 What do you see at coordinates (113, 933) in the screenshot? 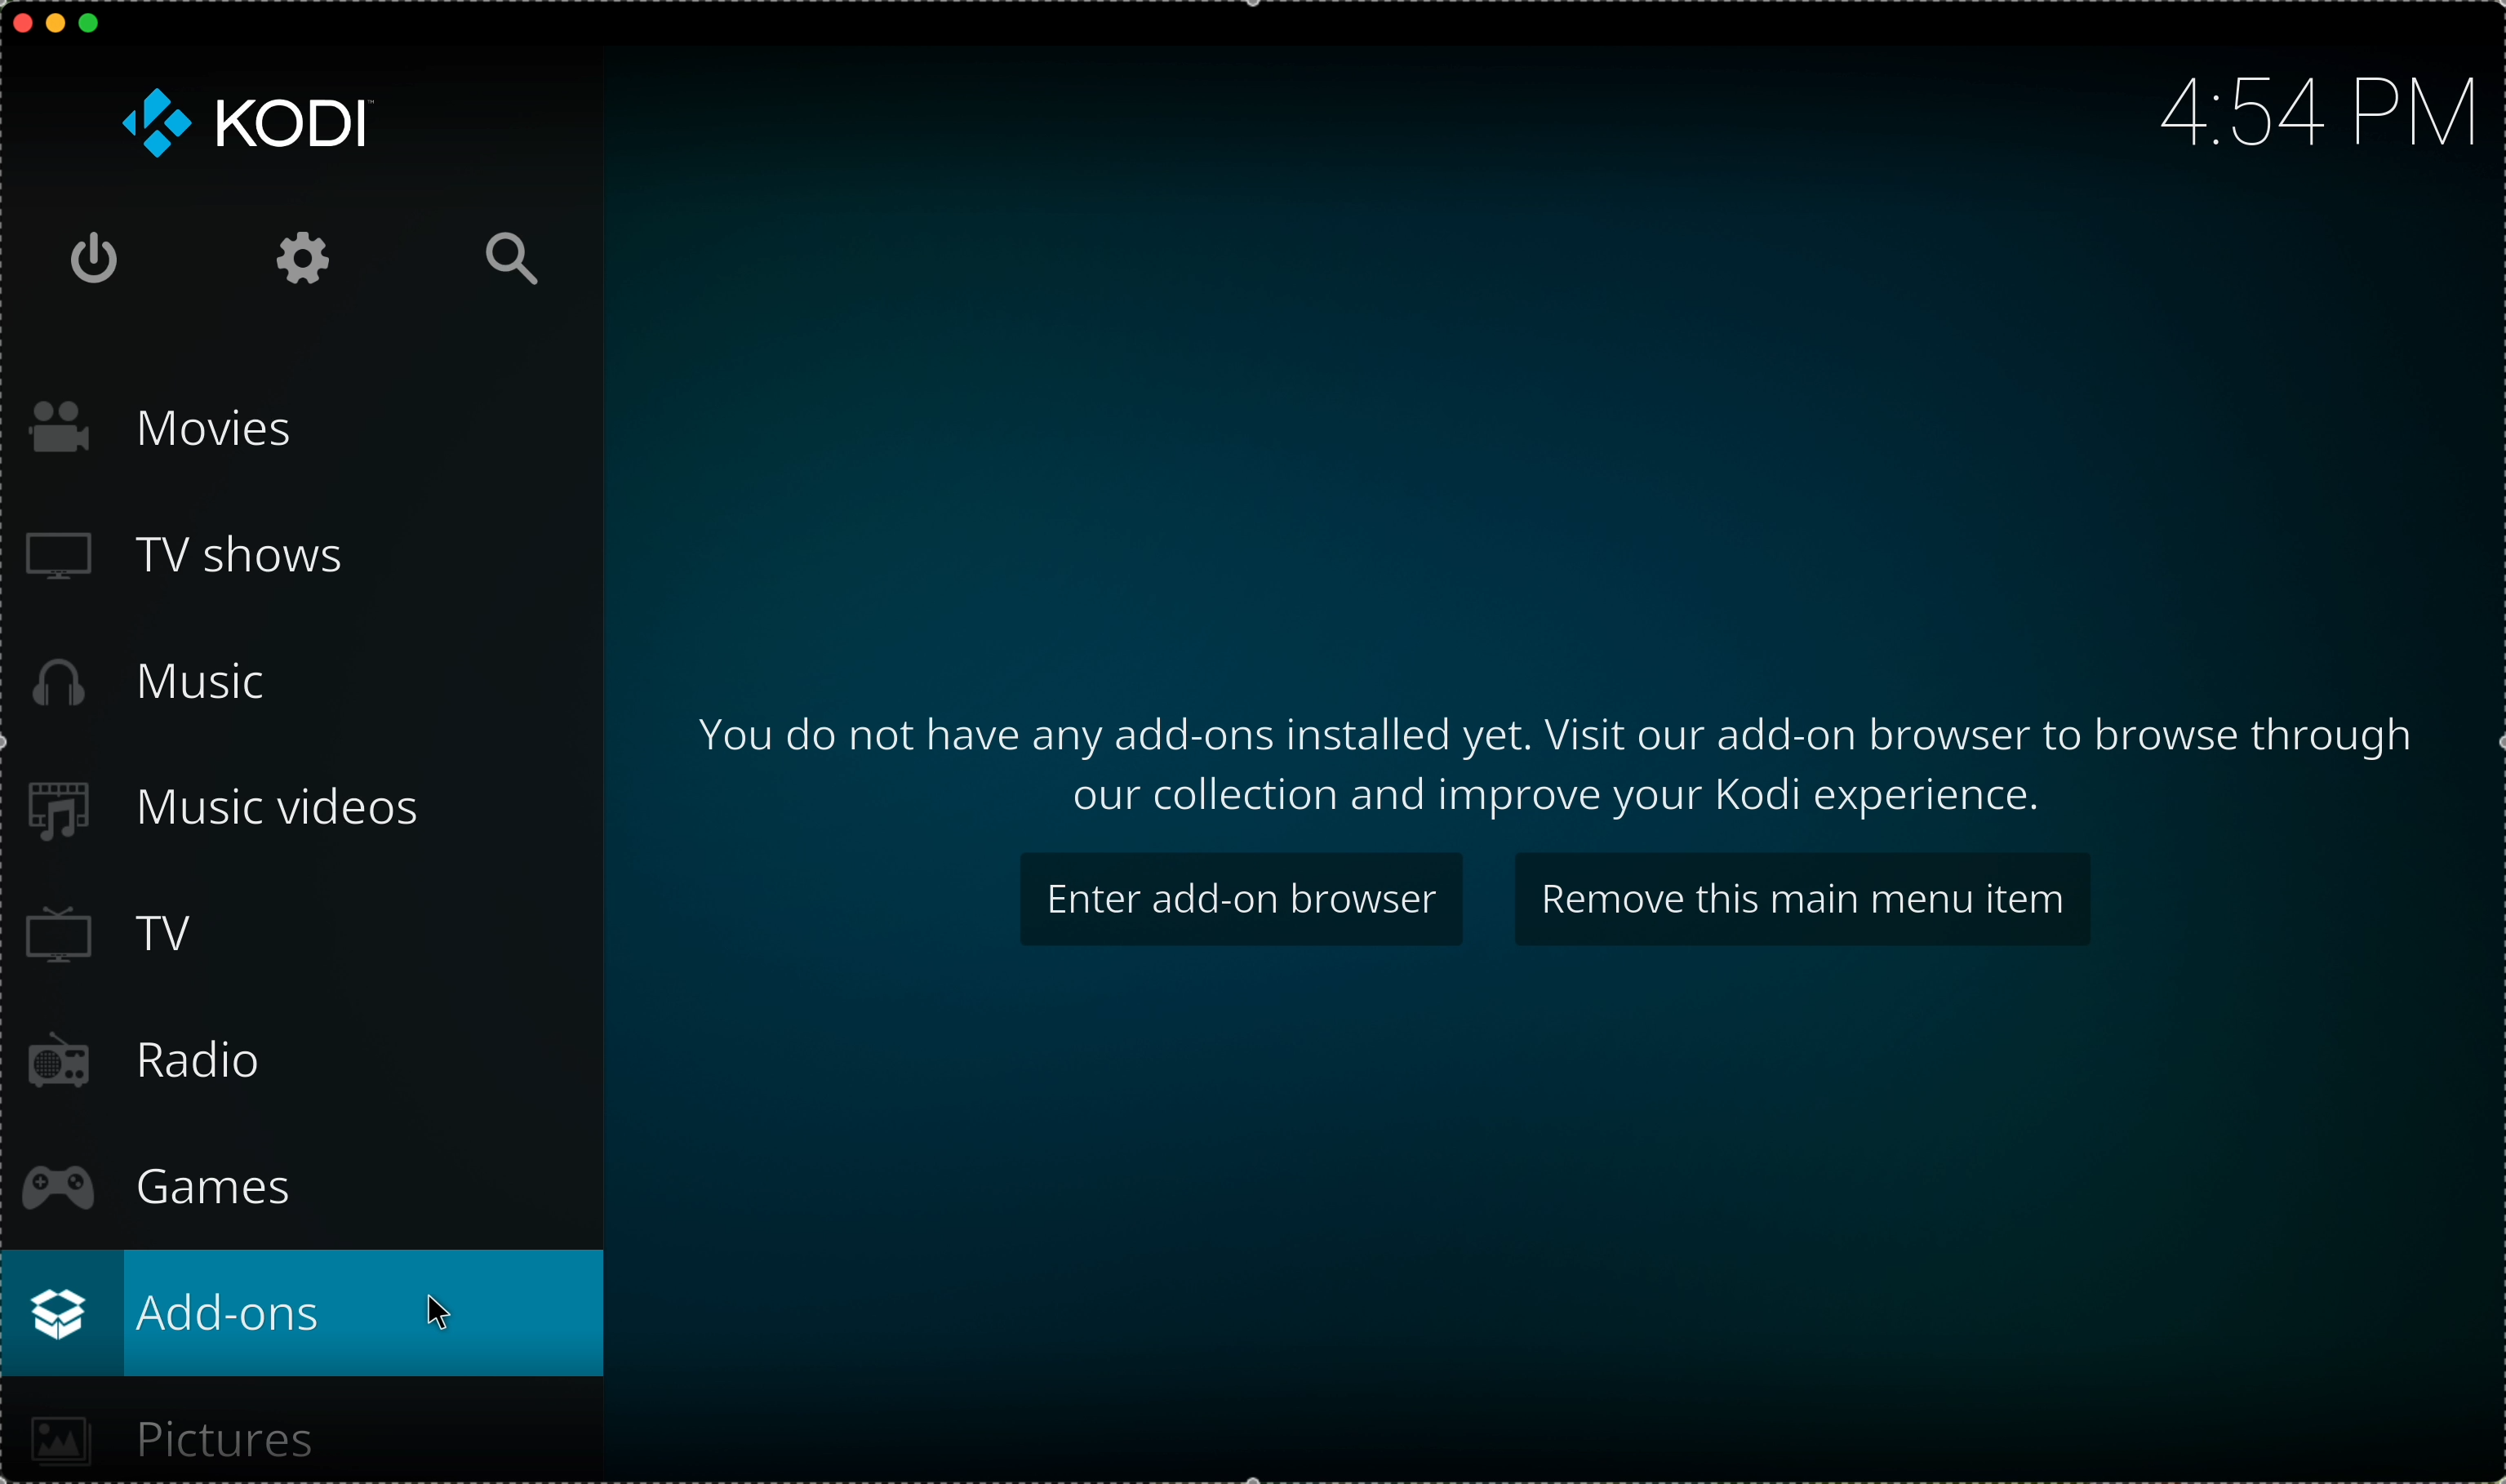
I see `TV` at bounding box center [113, 933].